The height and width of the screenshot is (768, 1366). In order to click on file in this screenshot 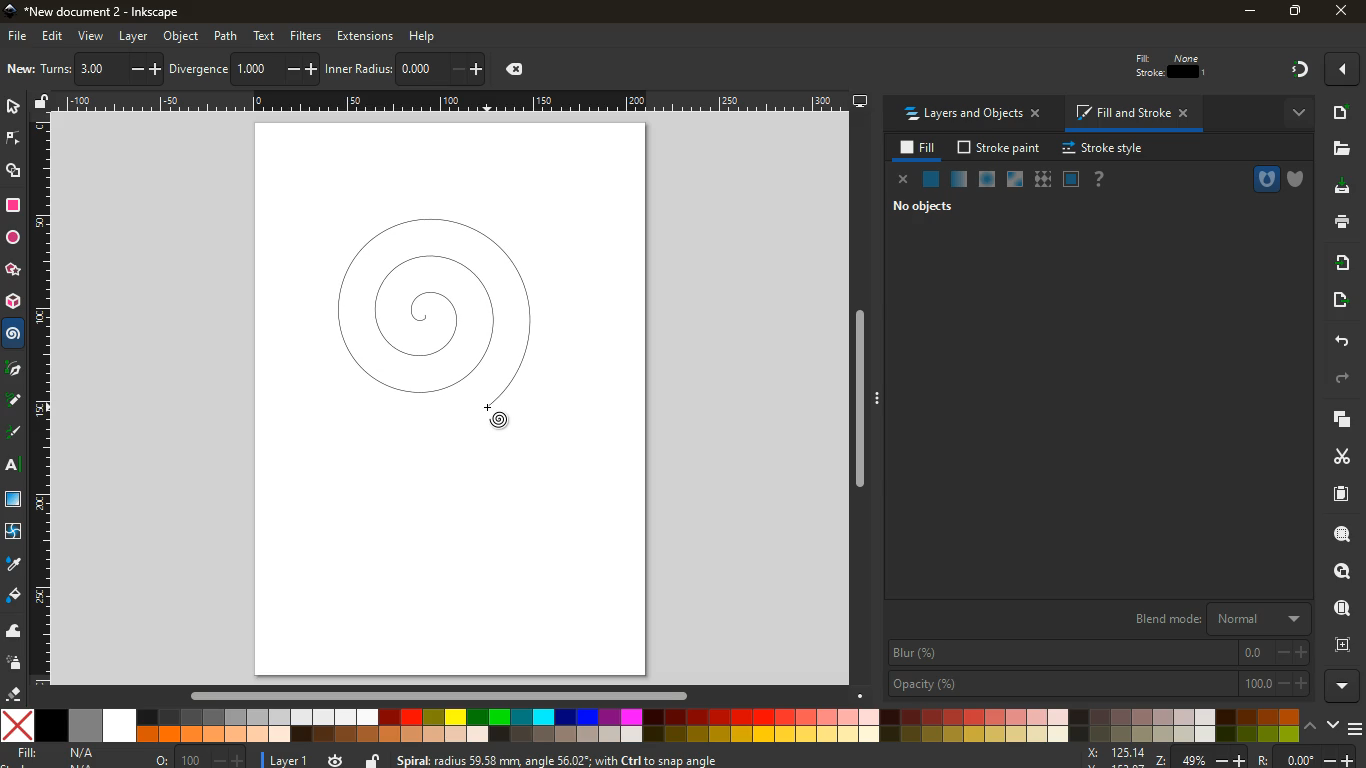, I will do `click(18, 36)`.